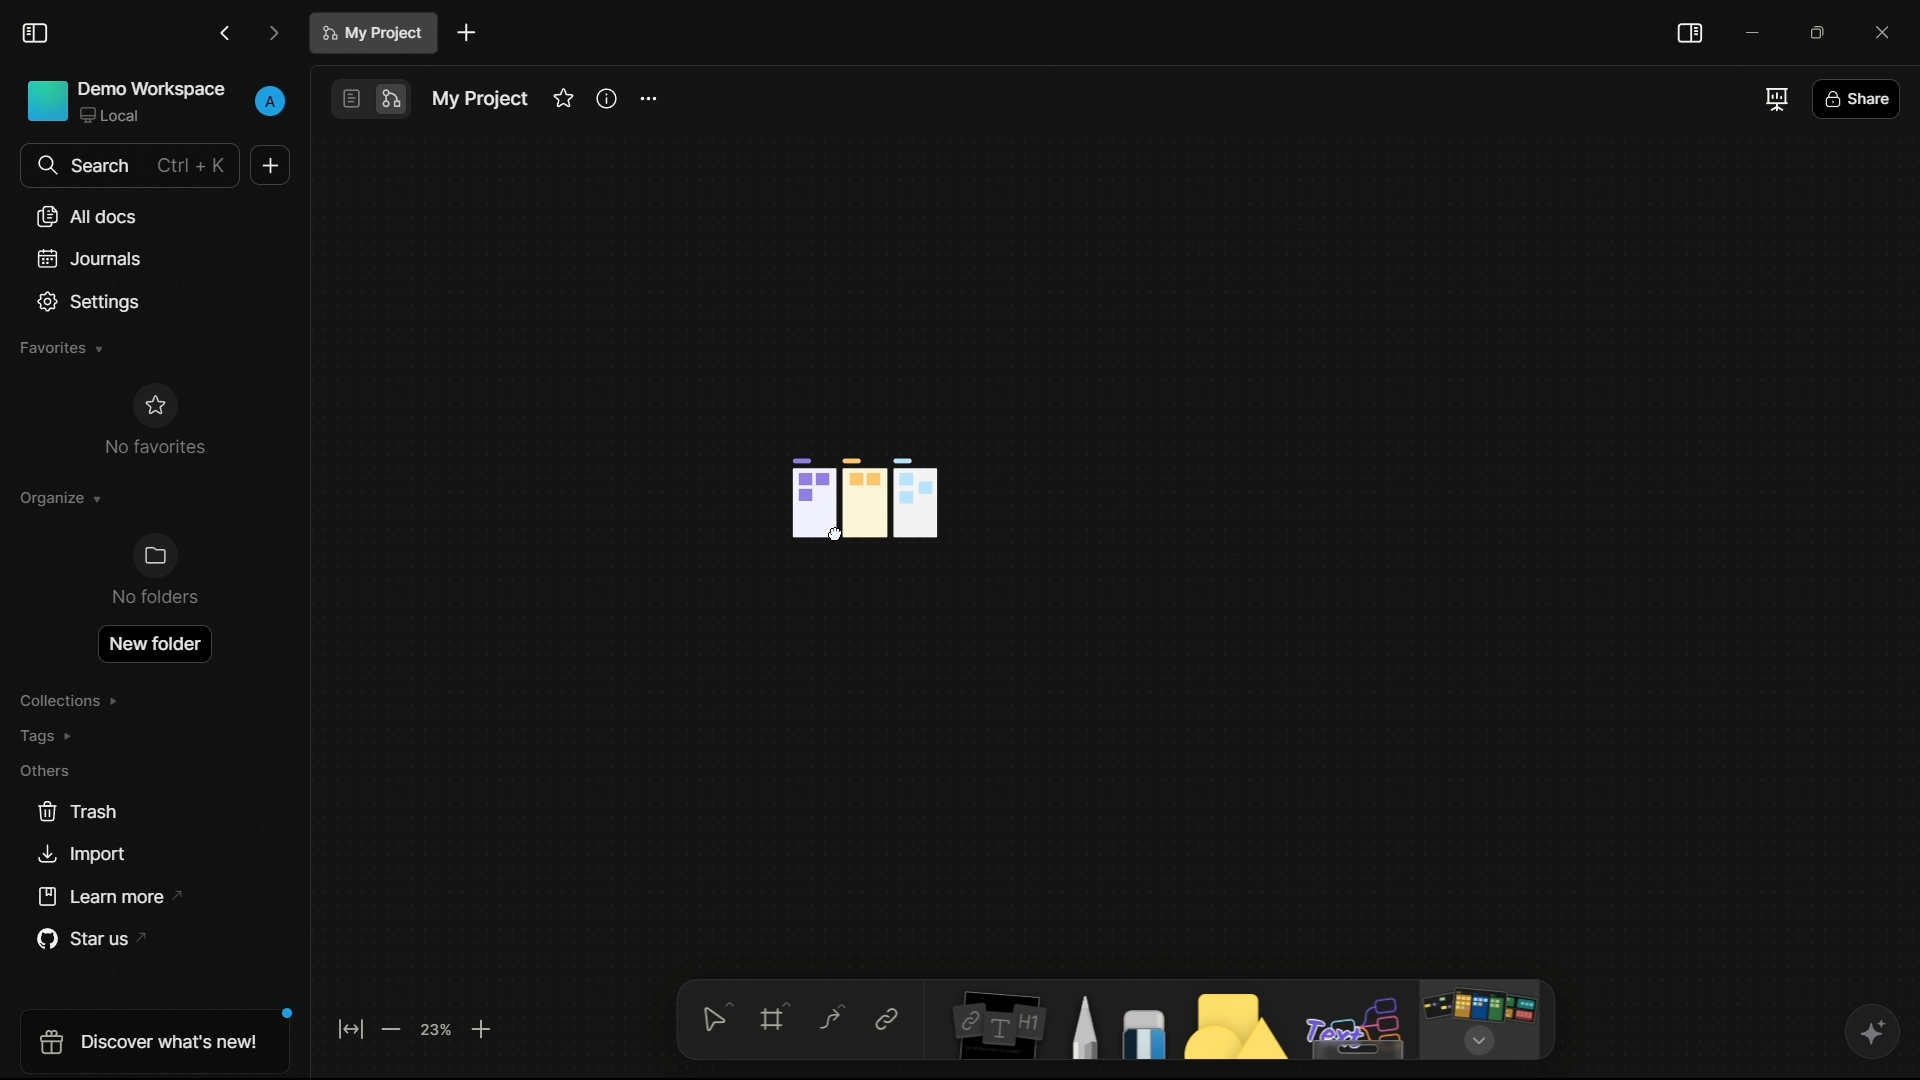 Image resolution: width=1920 pixels, height=1080 pixels. Describe the element at coordinates (1774, 98) in the screenshot. I see `full screen` at that location.